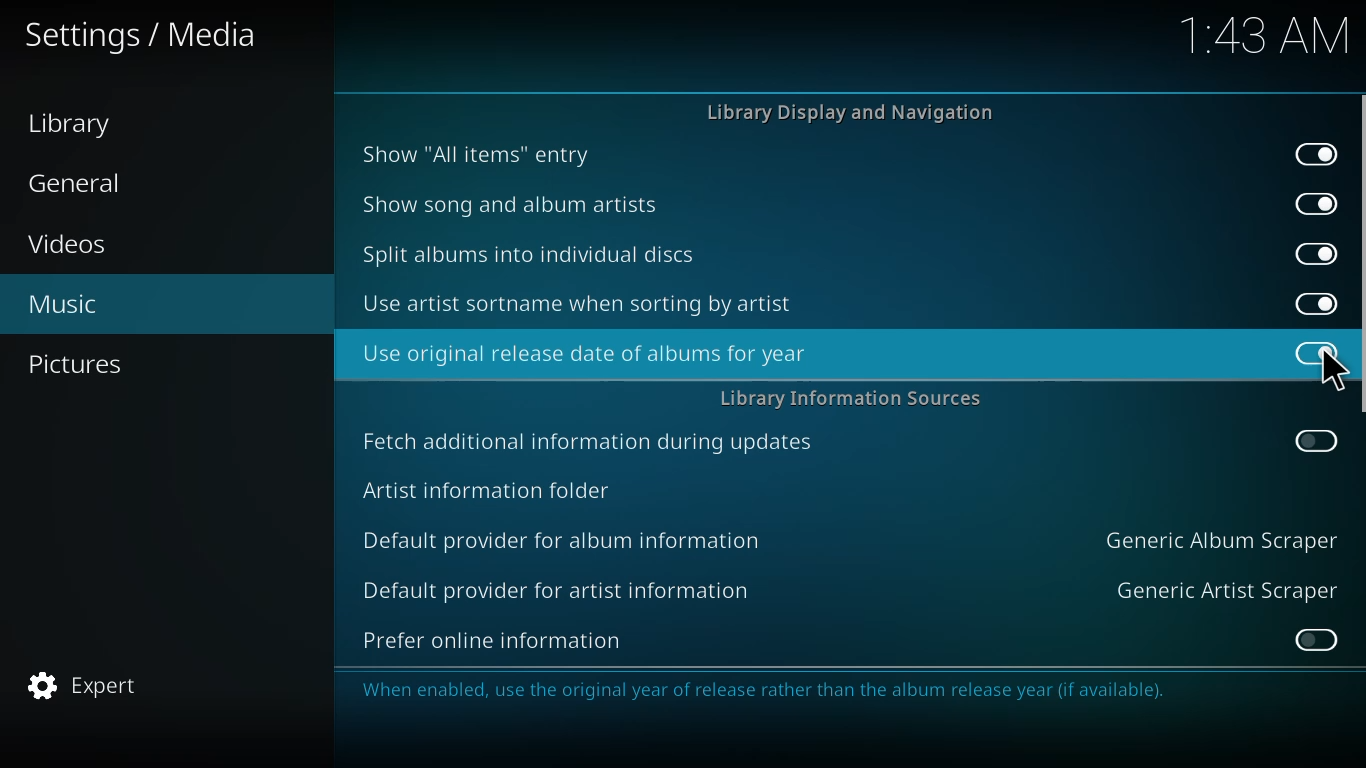 The height and width of the screenshot is (768, 1366). What do you see at coordinates (1258, 36) in the screenshot?
I see `time` at bounding box center [1258, 36].